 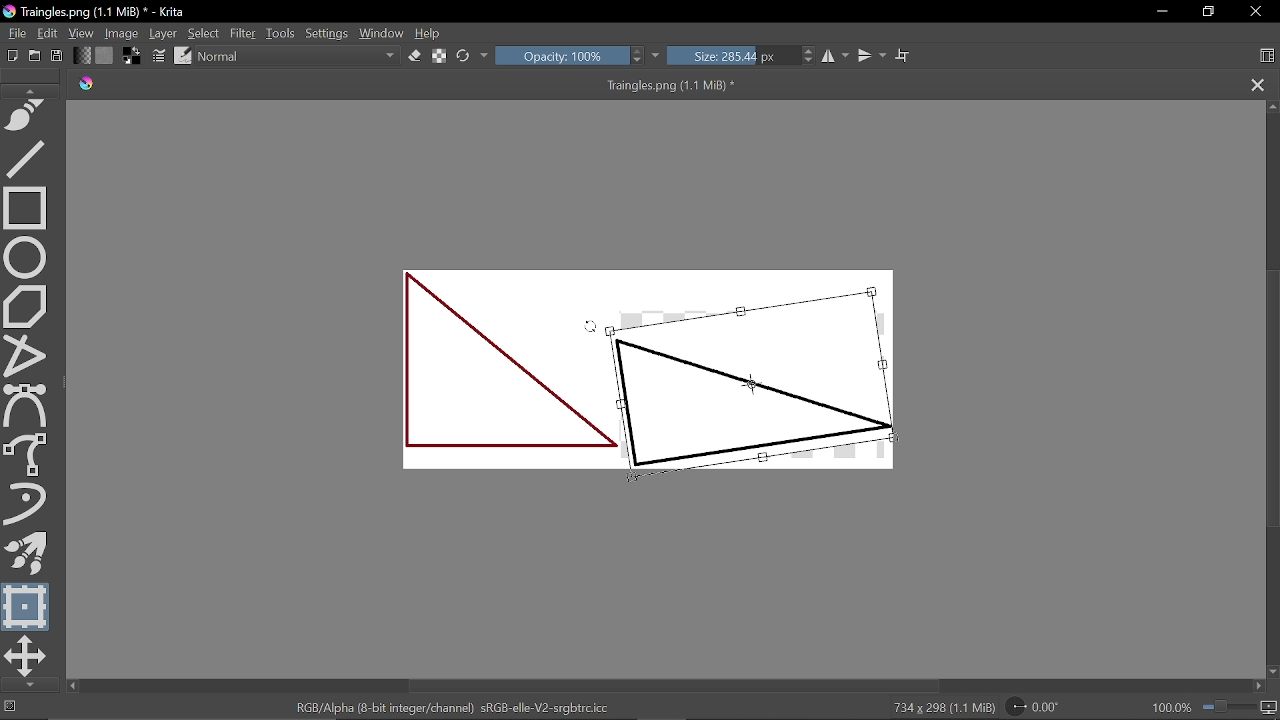 What do you see at coordinates (105, 56) in the screenshot?
I see `Fill pattern` at bounding box center [105, 56].